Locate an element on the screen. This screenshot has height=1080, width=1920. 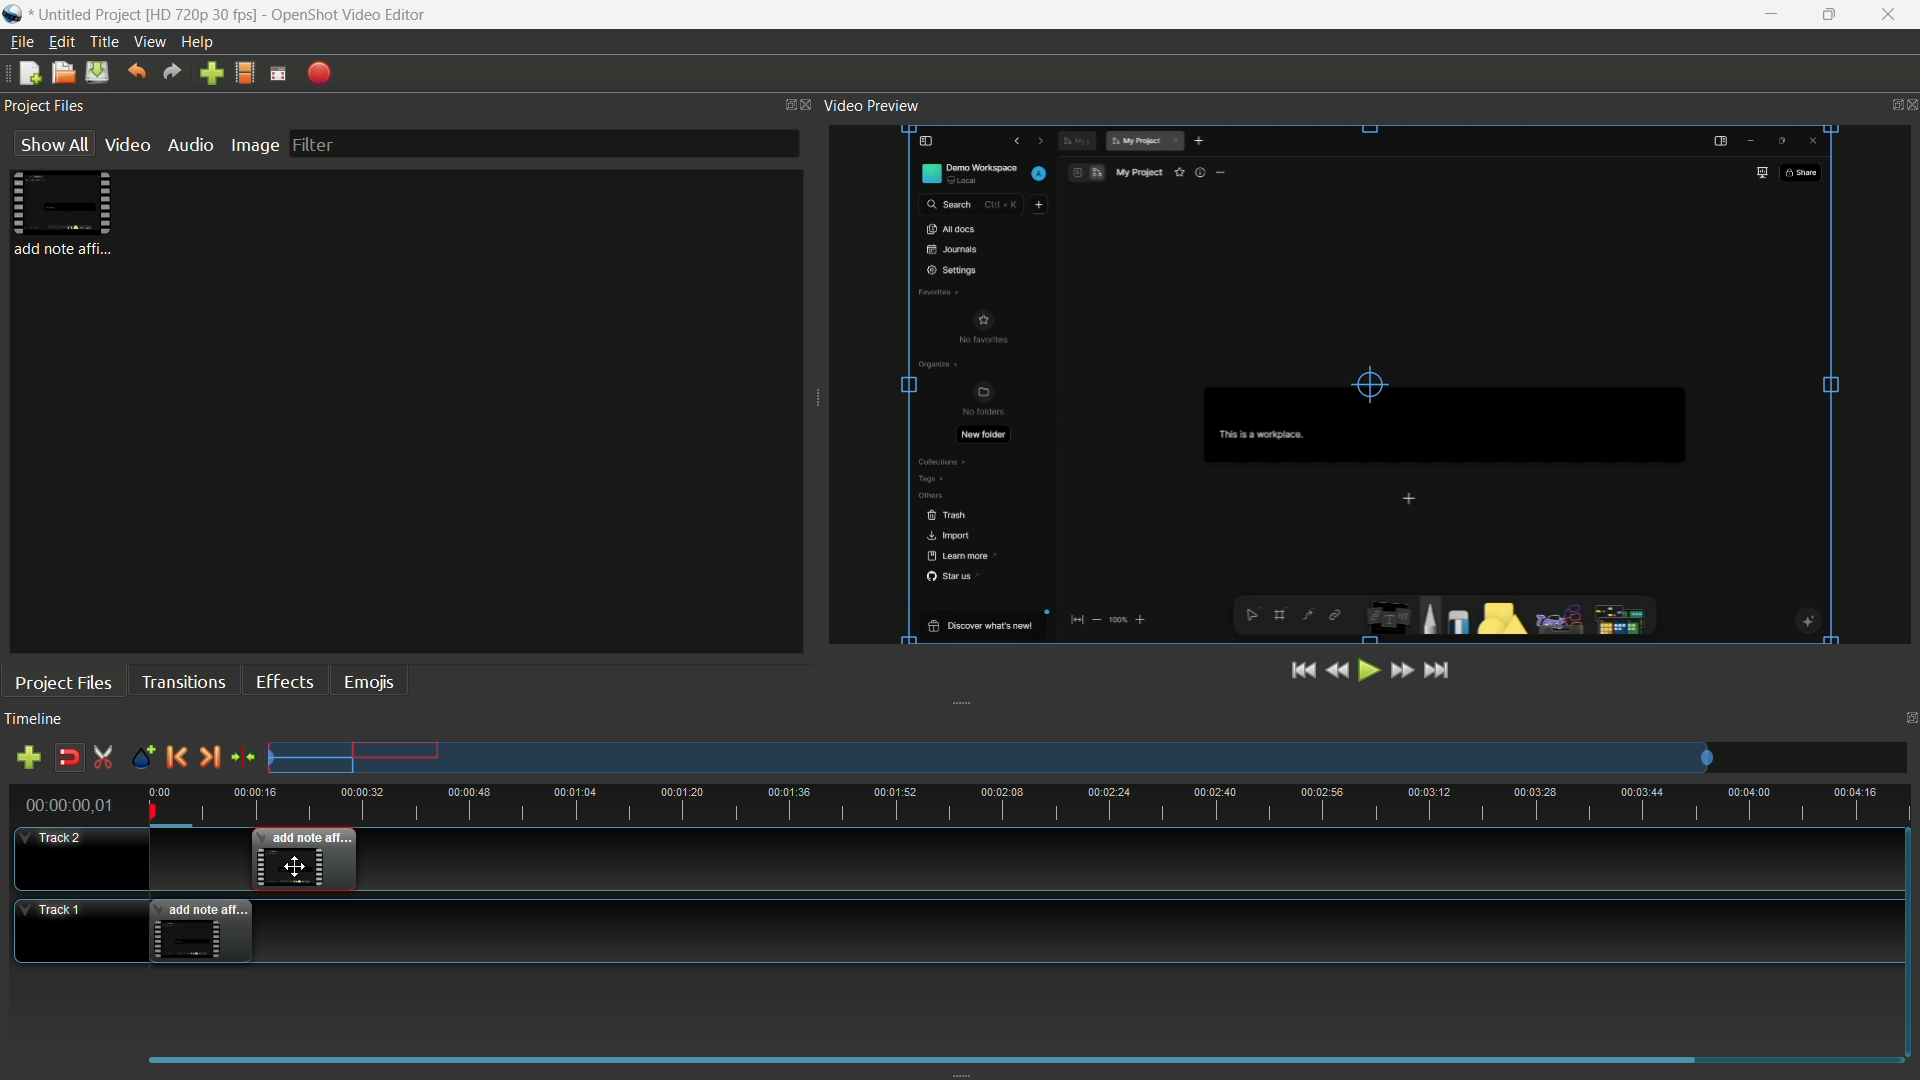
app icon is located at coordinates (14, 15).